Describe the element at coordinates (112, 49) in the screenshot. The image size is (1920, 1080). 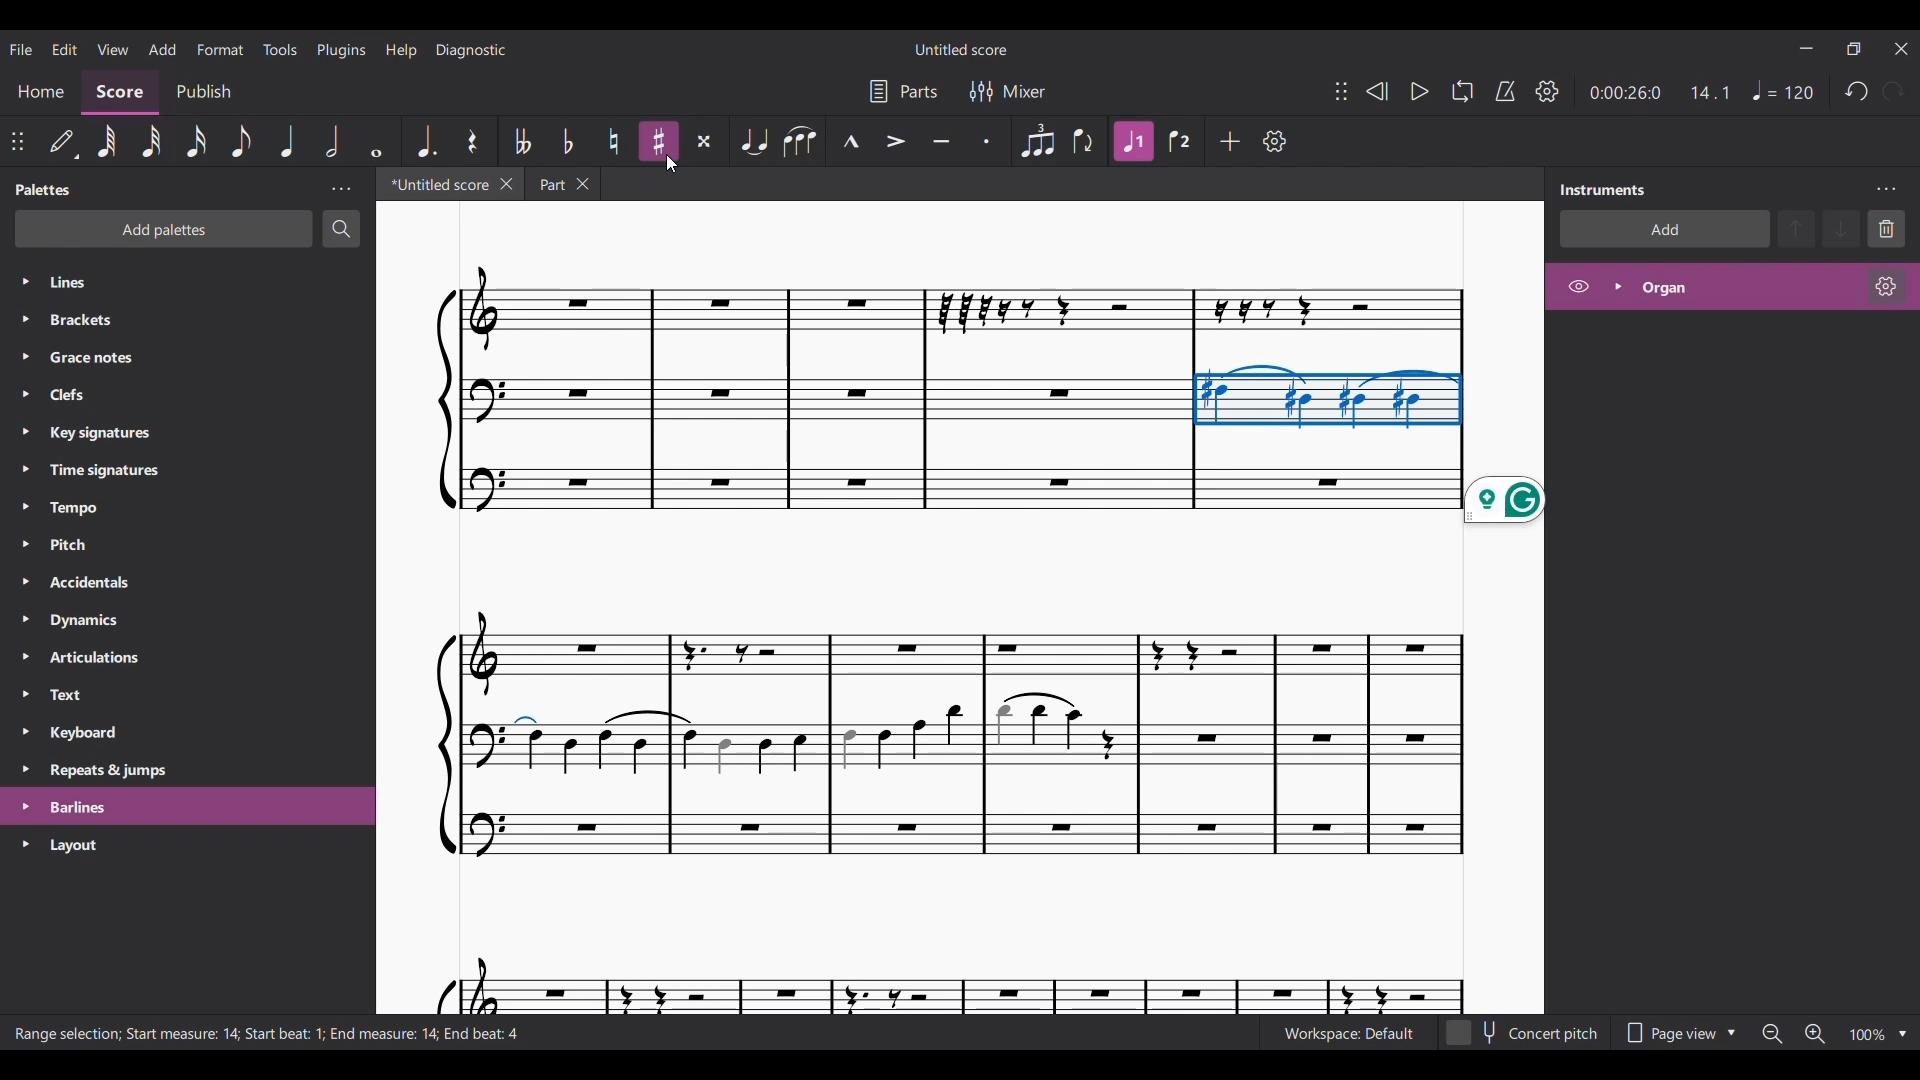
I see `View menu` at that location.